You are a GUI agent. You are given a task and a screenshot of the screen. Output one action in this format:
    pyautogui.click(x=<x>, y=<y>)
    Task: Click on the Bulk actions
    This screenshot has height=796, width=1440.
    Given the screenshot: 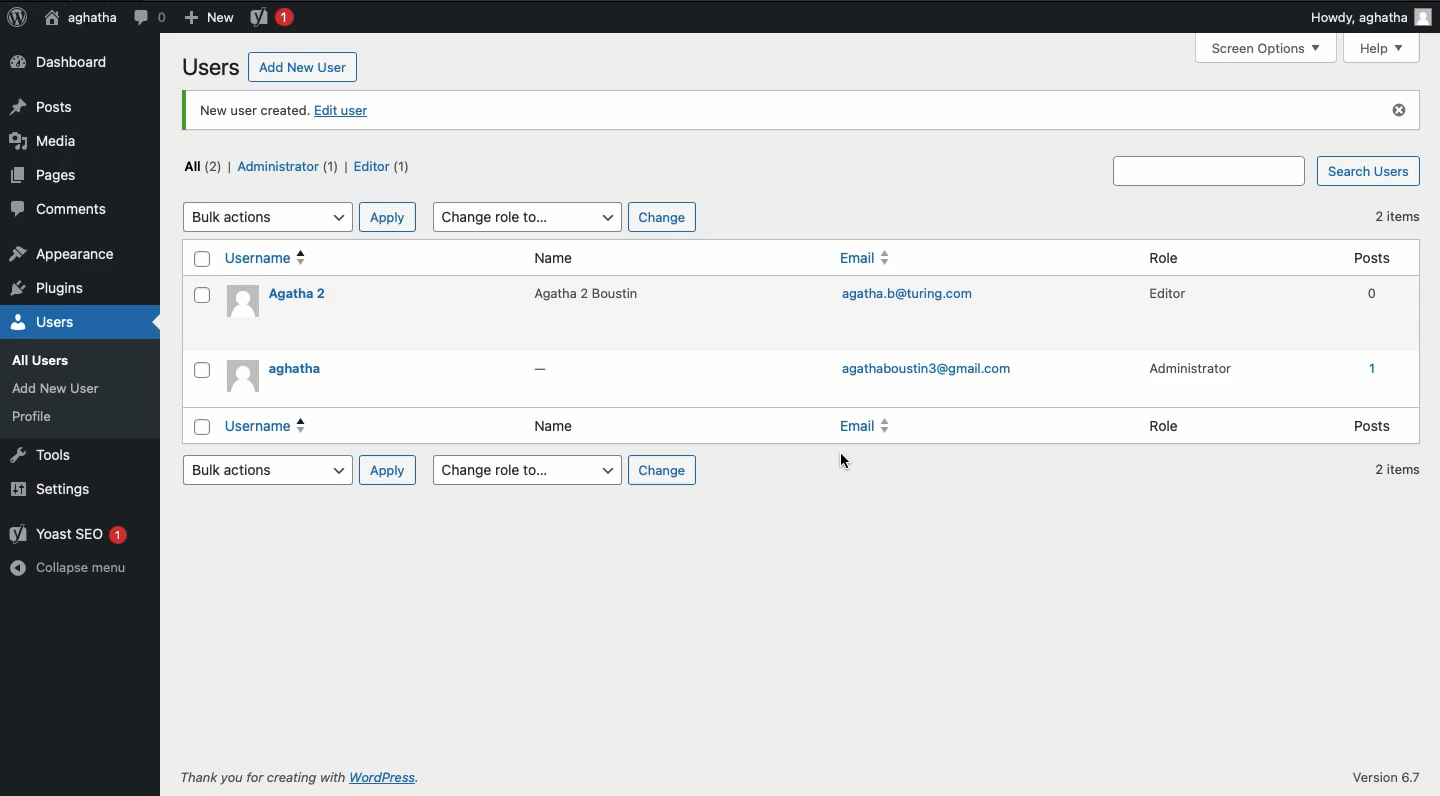 What is the action you would take?
    pyautogui.click(x=267, y=216)
    